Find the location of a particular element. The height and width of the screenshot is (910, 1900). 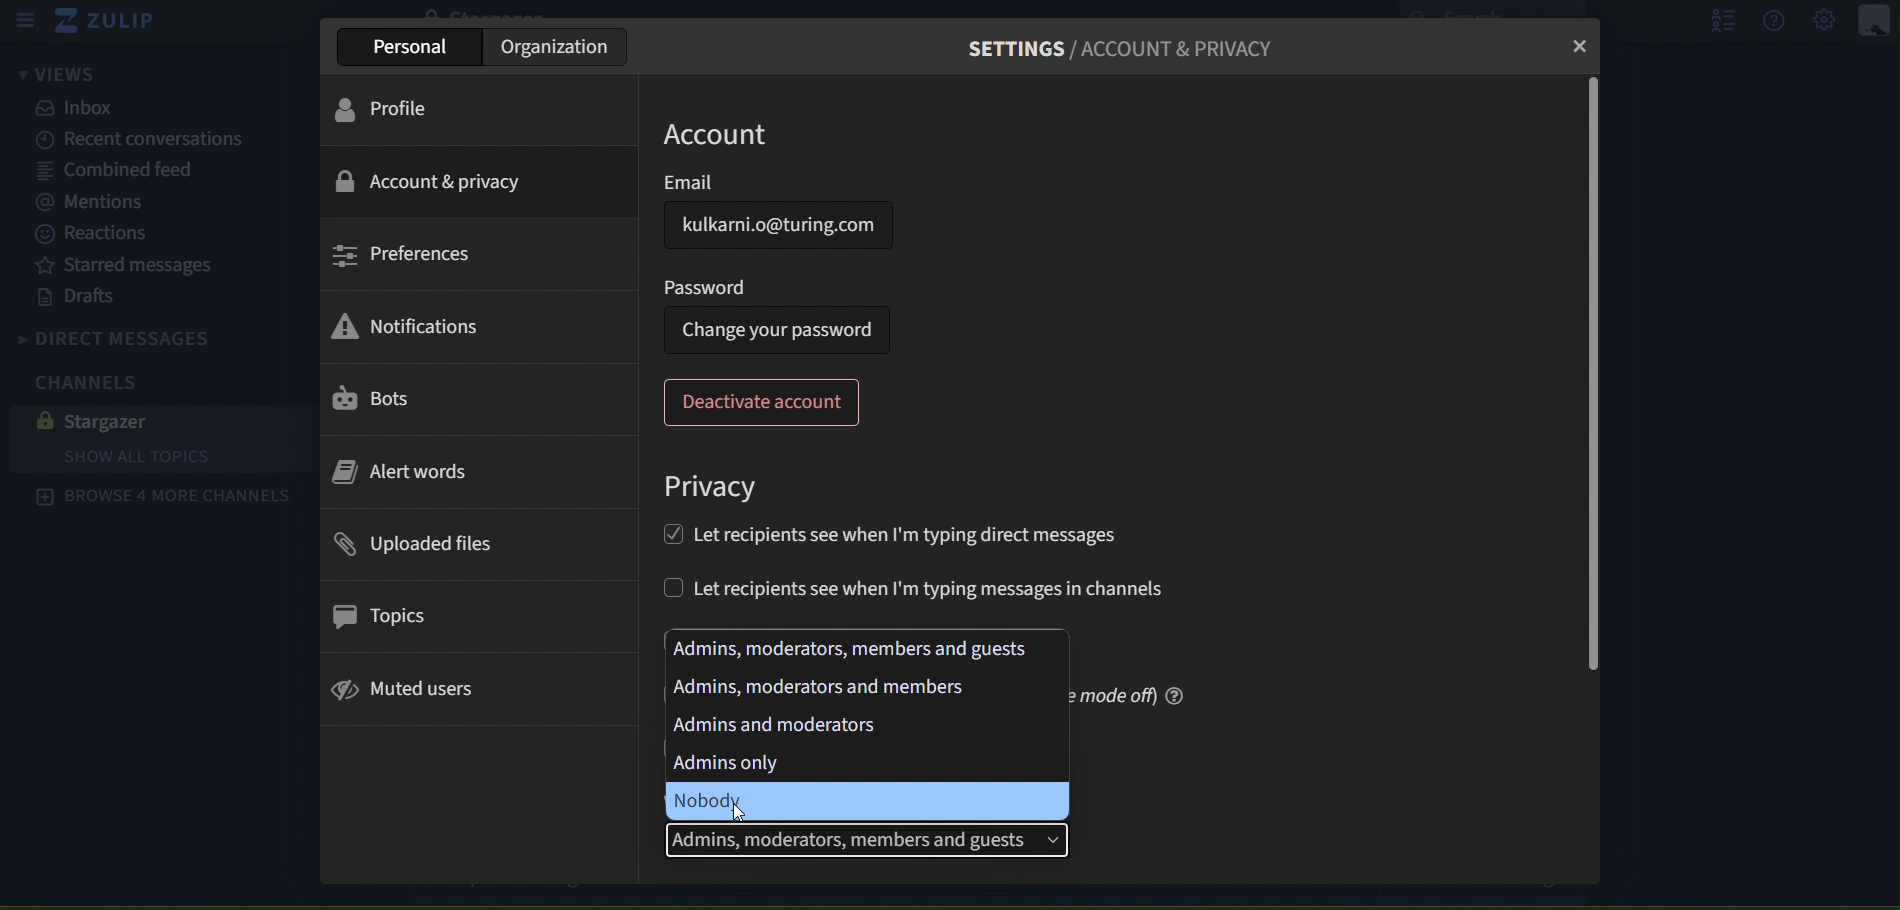

muted users is located at coordinates (411, 688).